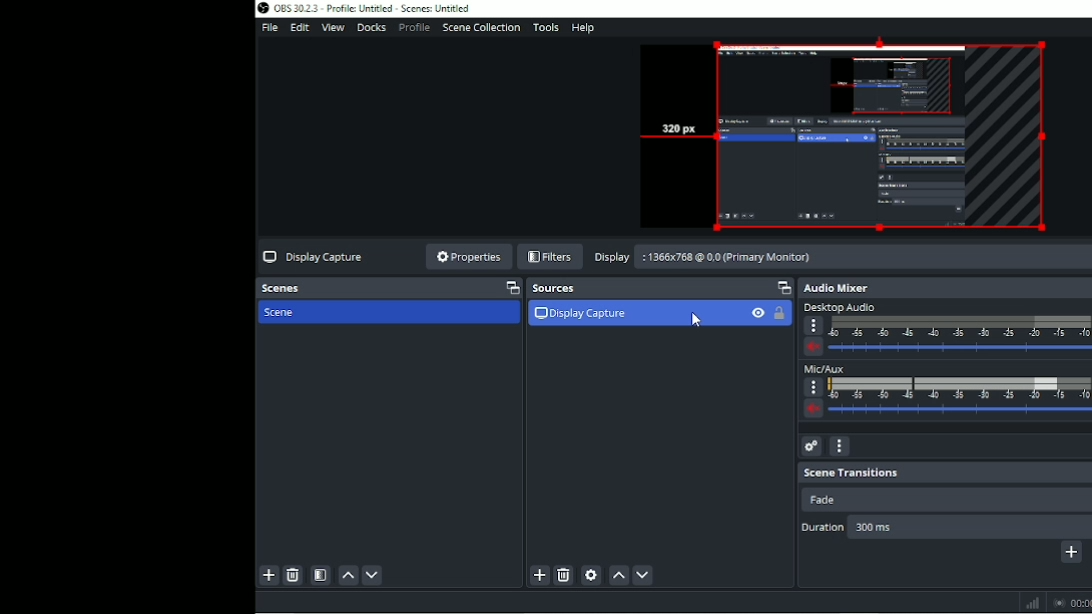  I want to click on Desktop audio, so click(944, 330).